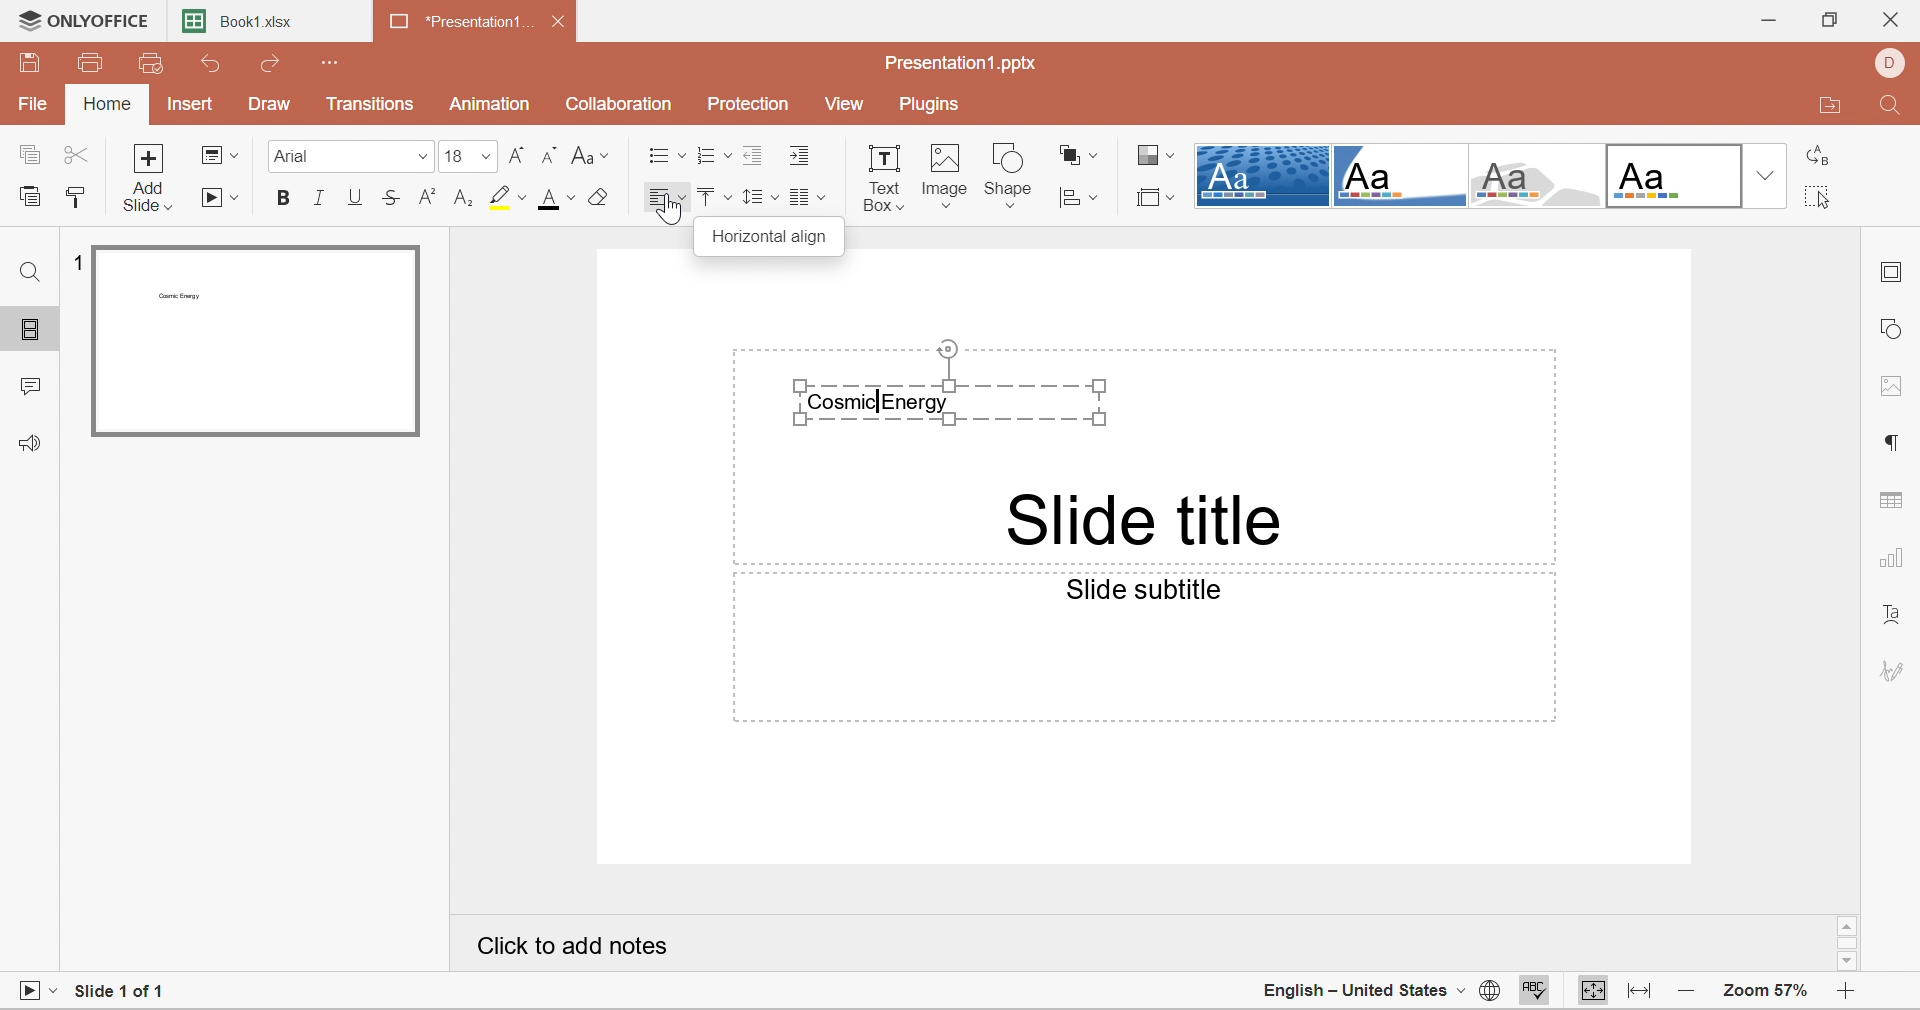  What do you see at coordinates (428, 198) in the screenshot?
I see `Superscript` at bounding box center [428, 198].